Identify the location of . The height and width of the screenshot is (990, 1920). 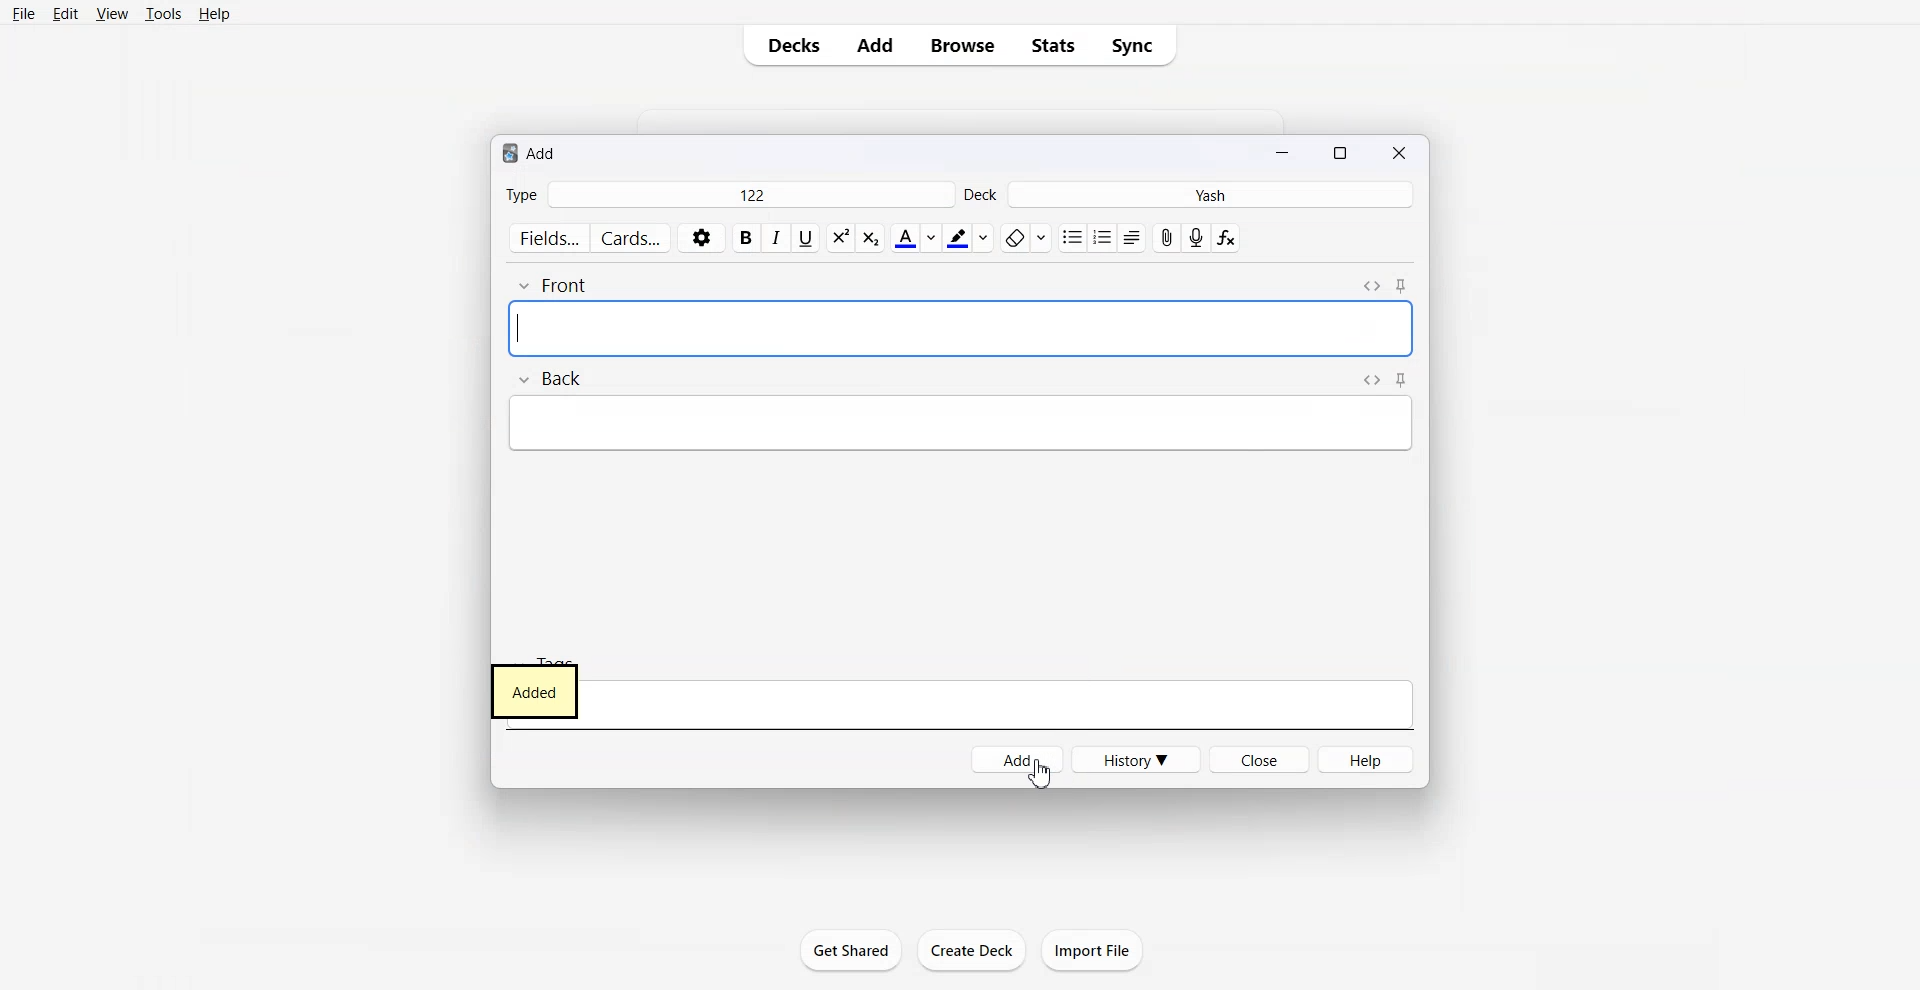
(959, 423).